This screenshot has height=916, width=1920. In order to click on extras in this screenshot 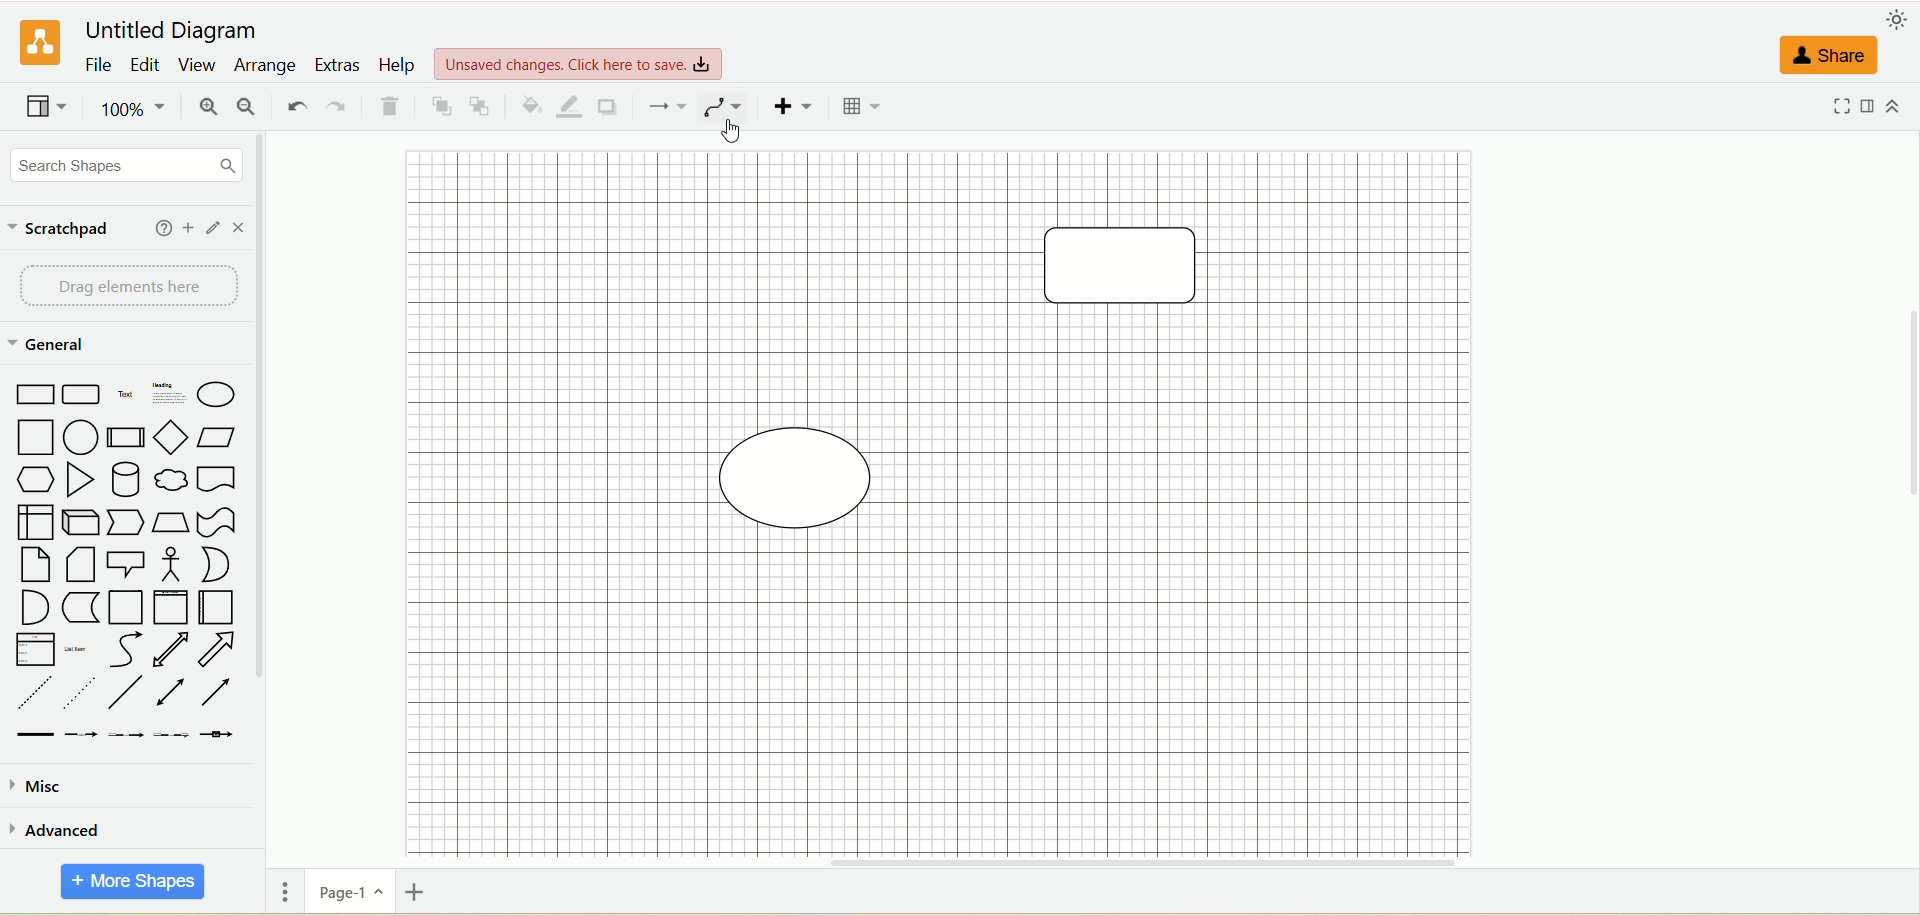, I will do `click(338, 63)`.